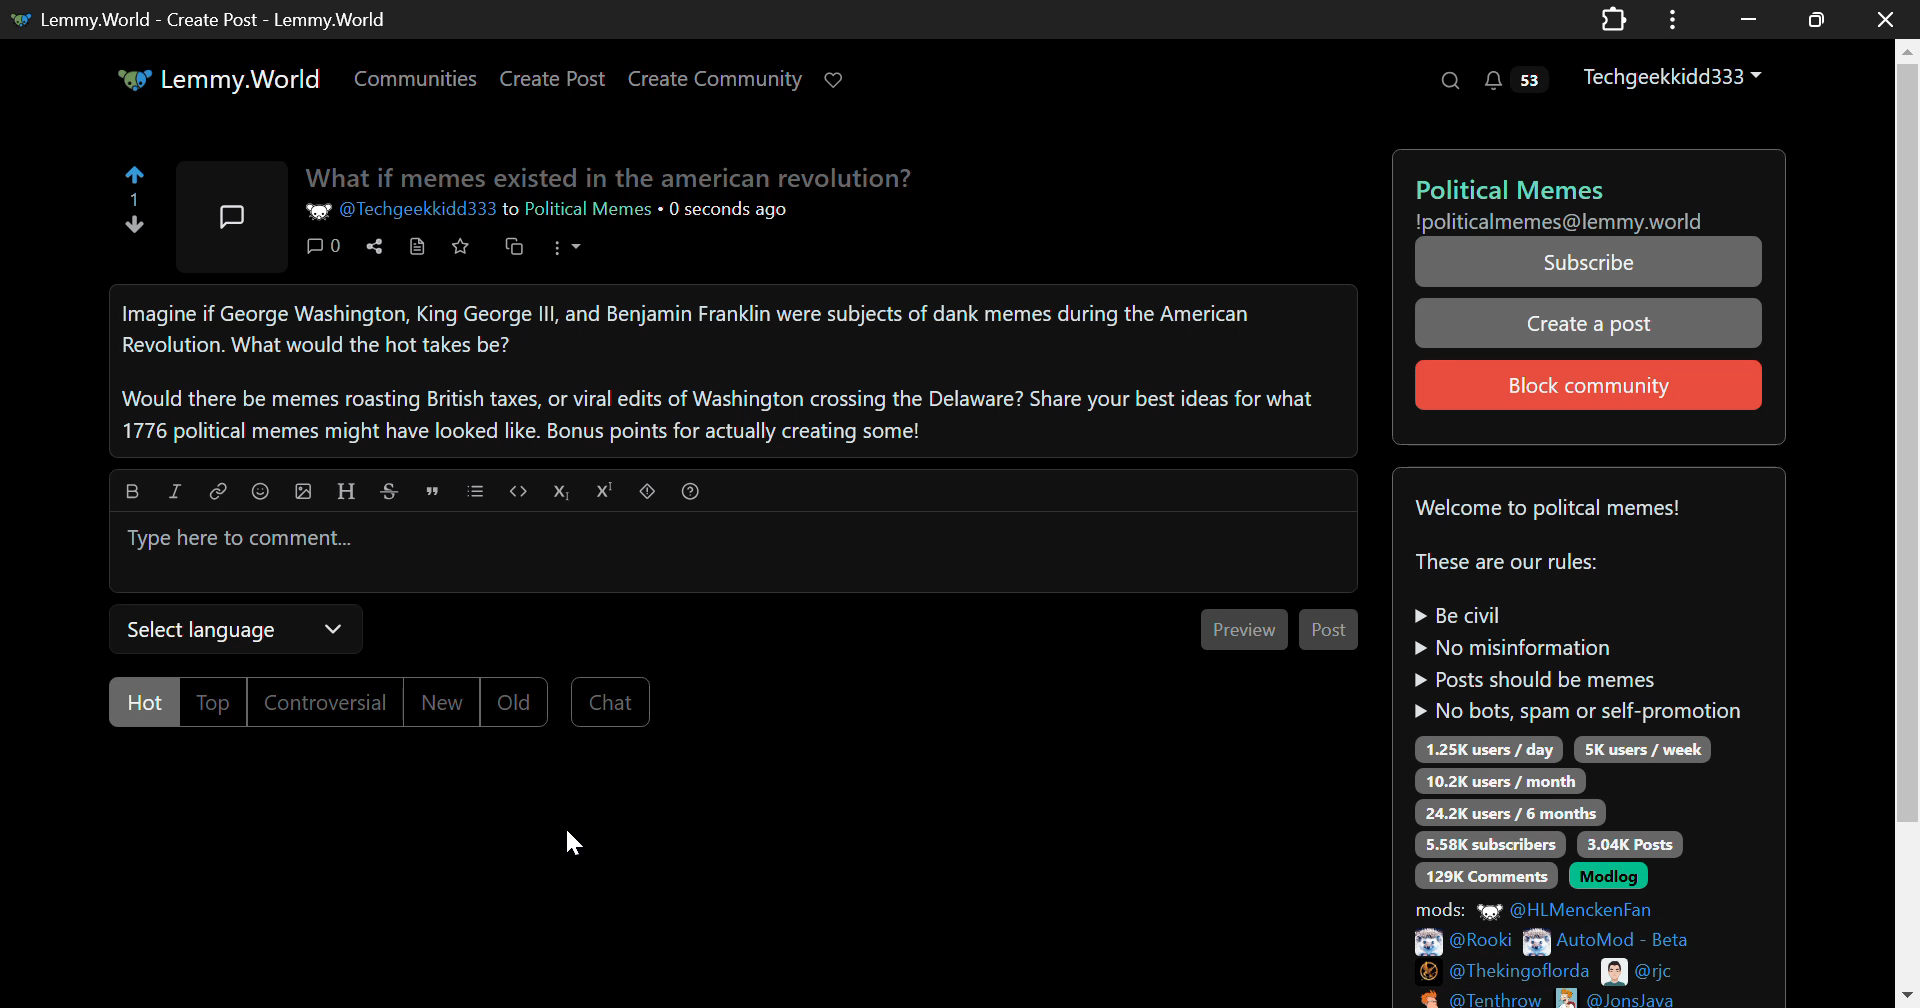 This screenshot has height=1008, width=1920. What do you see at coordinates (515, 251) in the screenshot?
I see `Cross-post` at bounding box center [515, 251].